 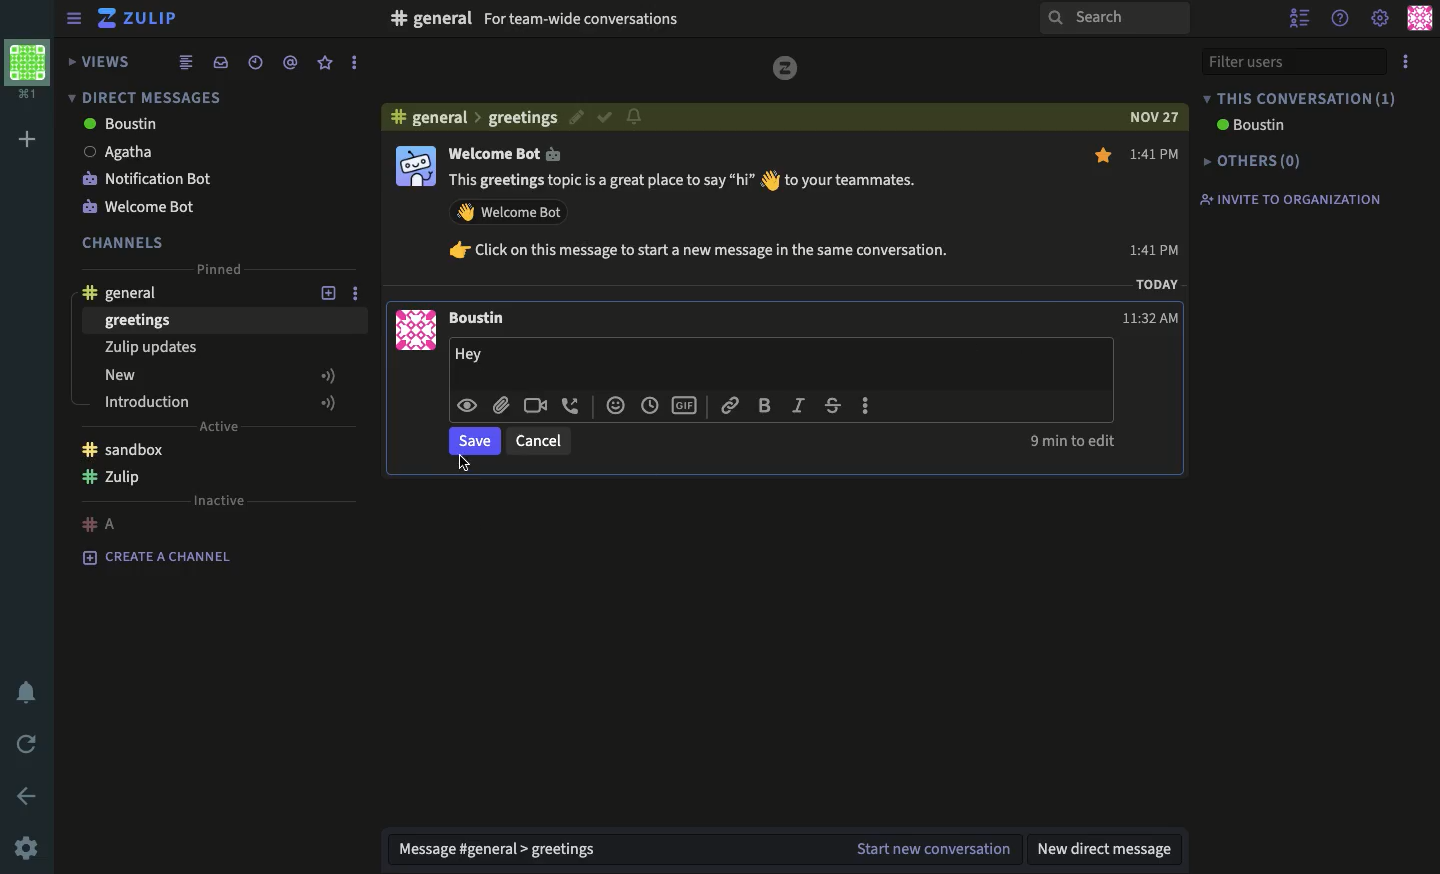 What do you see at coordinates (730, 405) in the screenshot?
I see `link` at bounding box center [730, 405].